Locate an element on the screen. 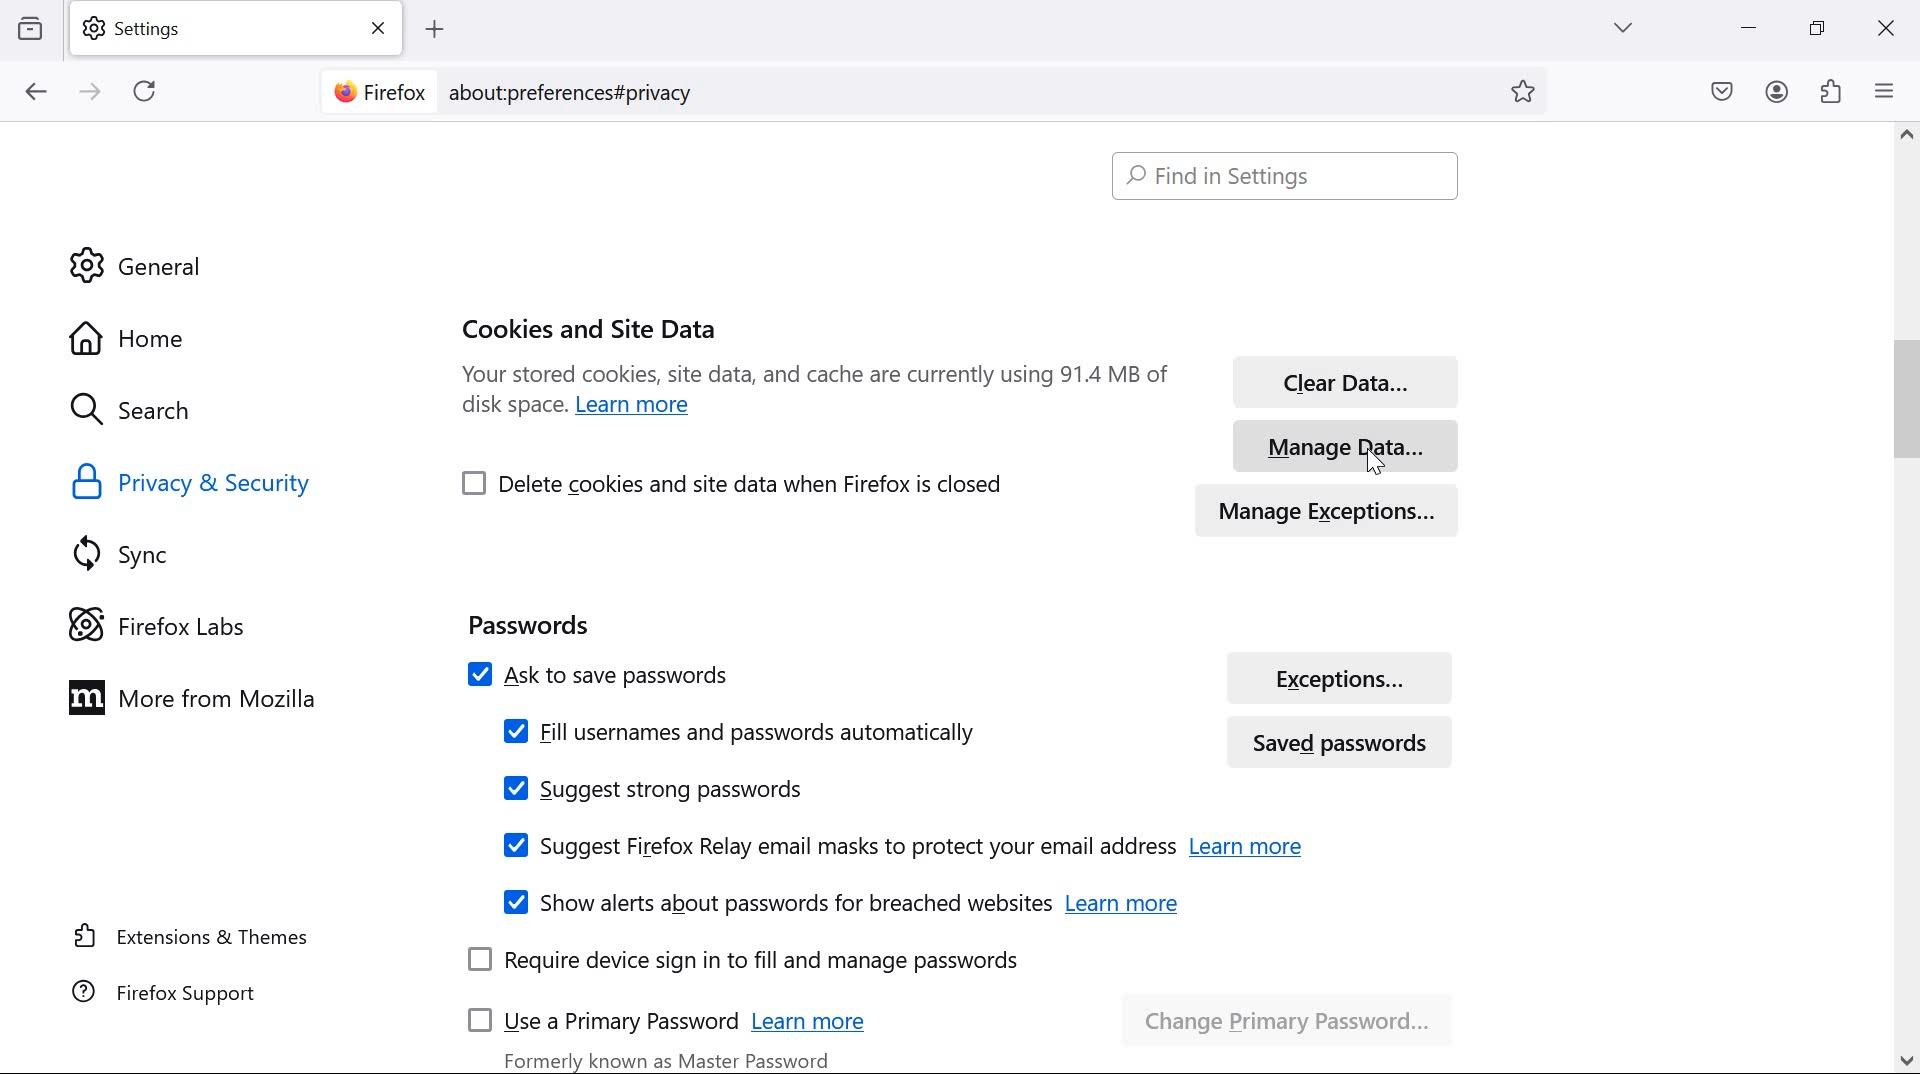 The image size is (1920, 1074). more from Mozilla is located at coordinates (203, 696).